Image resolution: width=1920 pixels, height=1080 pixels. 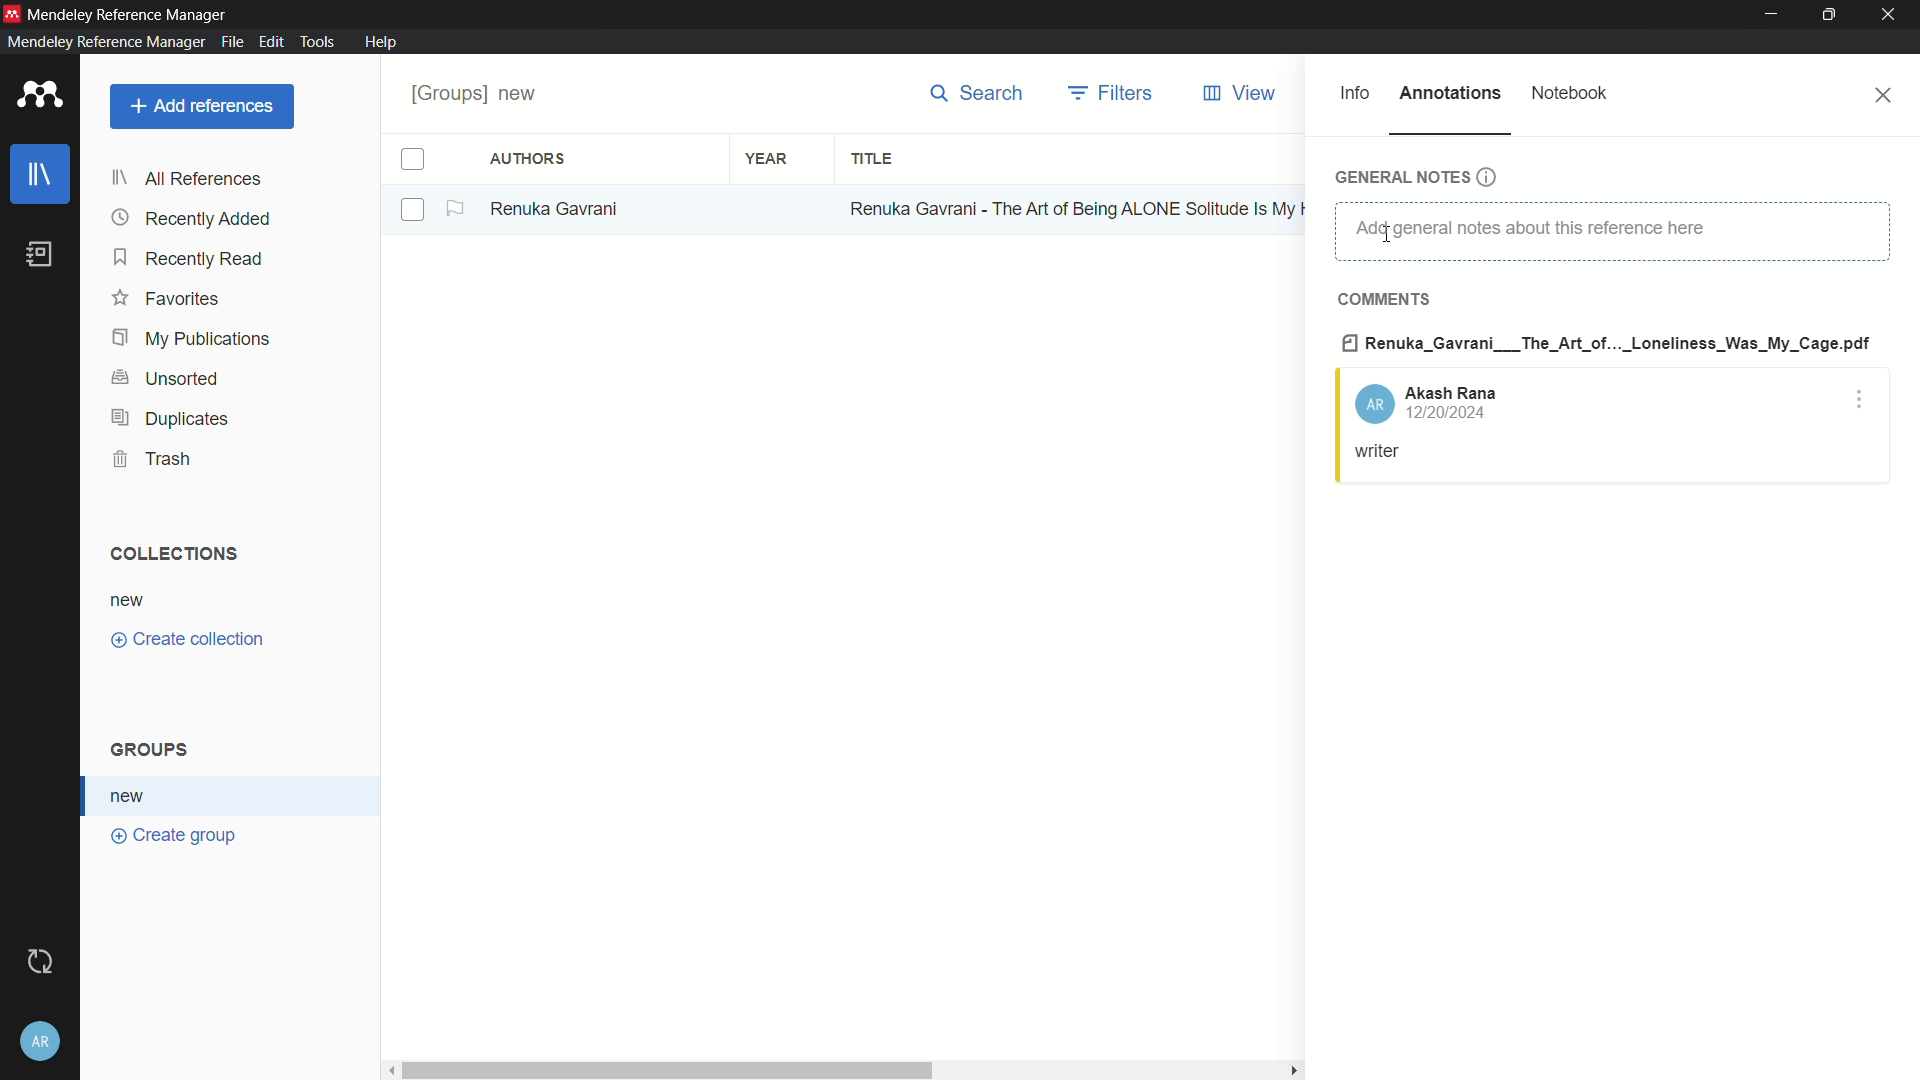 What do you see at coordinates (175, 838) in the screenshot?
I see `create group` at bounding box center [175, 838].